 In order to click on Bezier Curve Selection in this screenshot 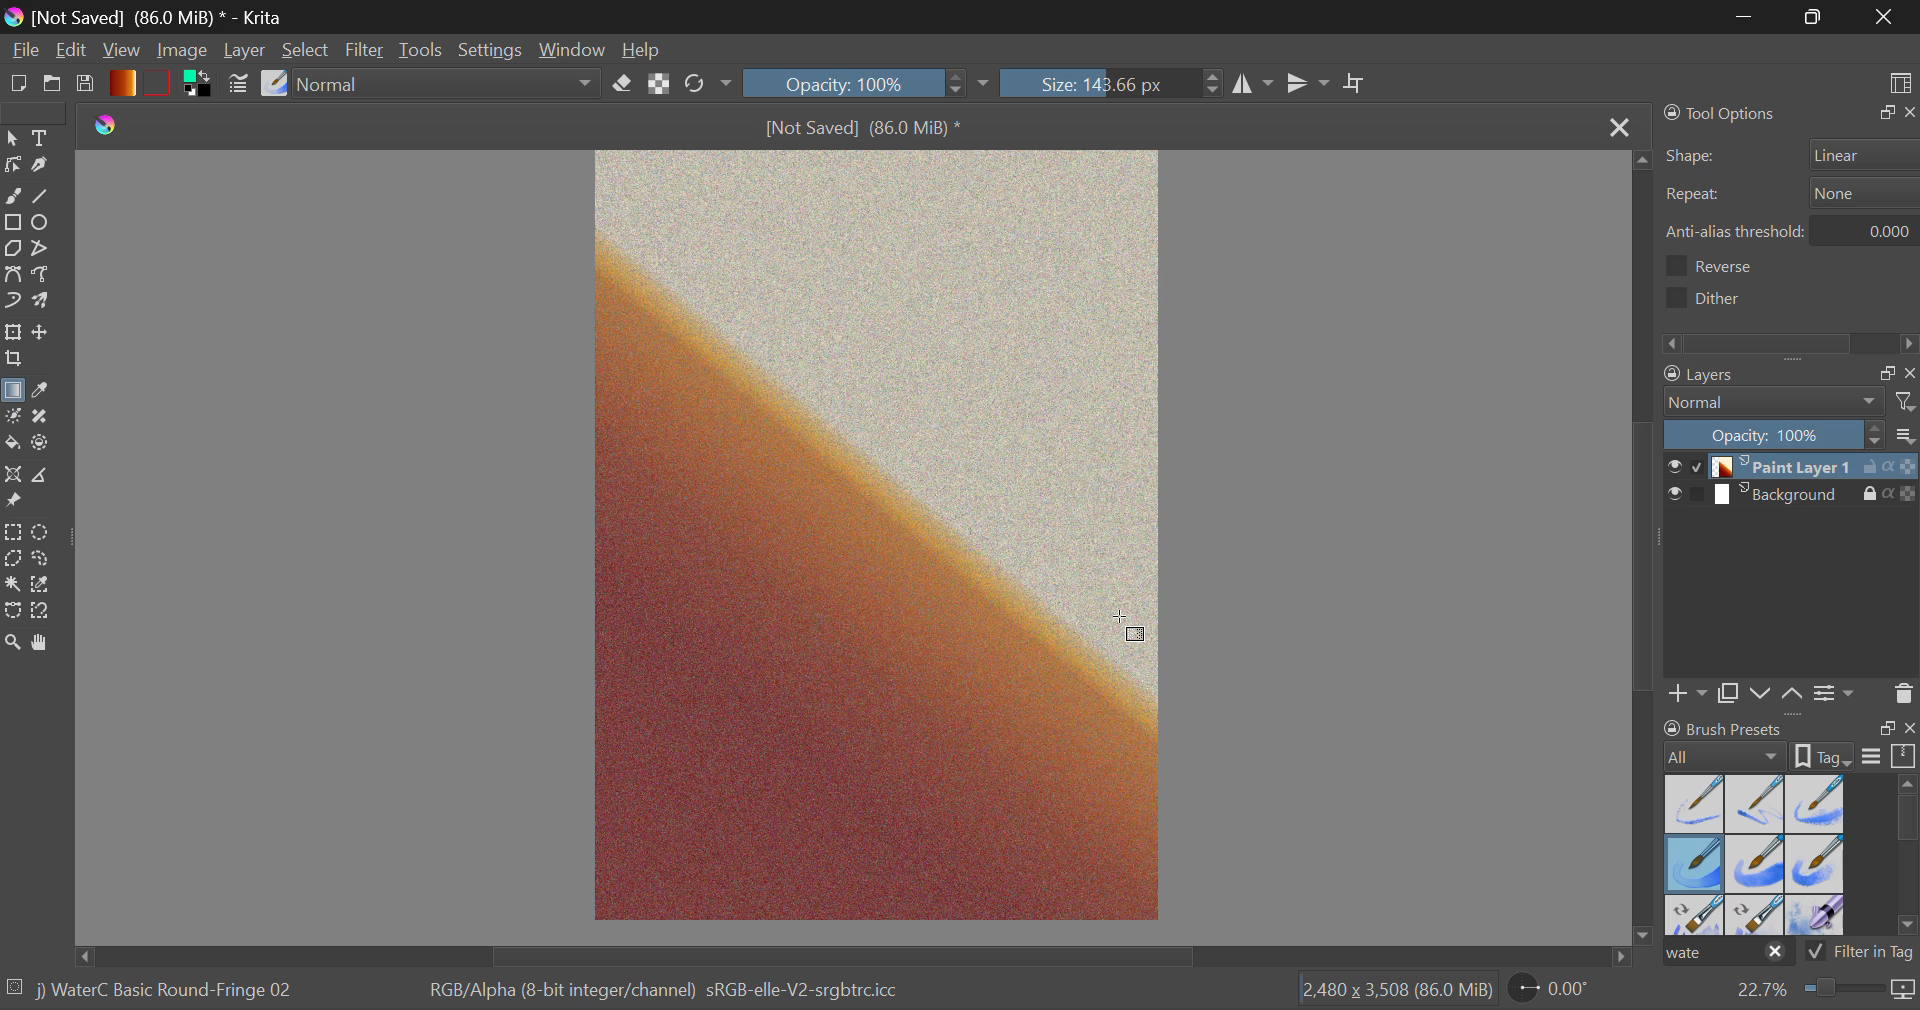, I will do `click(13, 612)`.